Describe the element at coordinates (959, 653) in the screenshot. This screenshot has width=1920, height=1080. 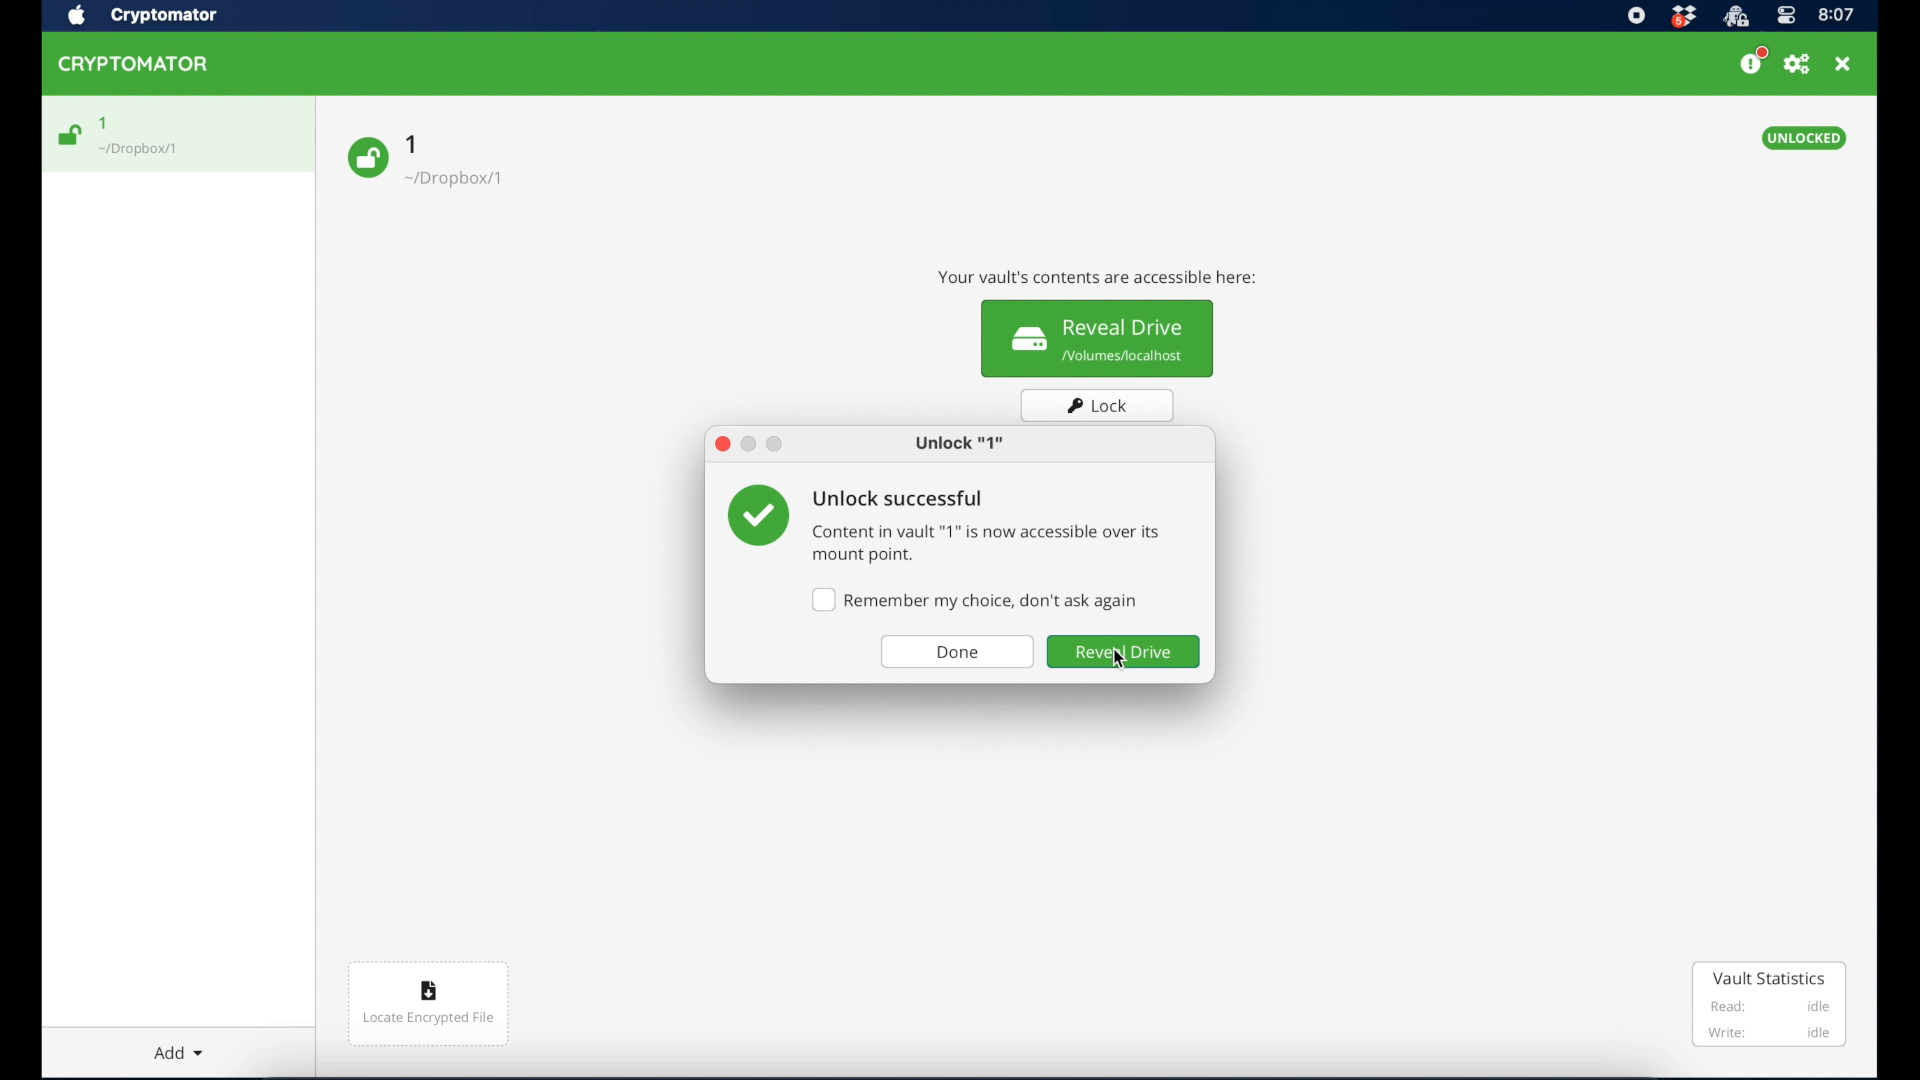
I see `done` at that location.